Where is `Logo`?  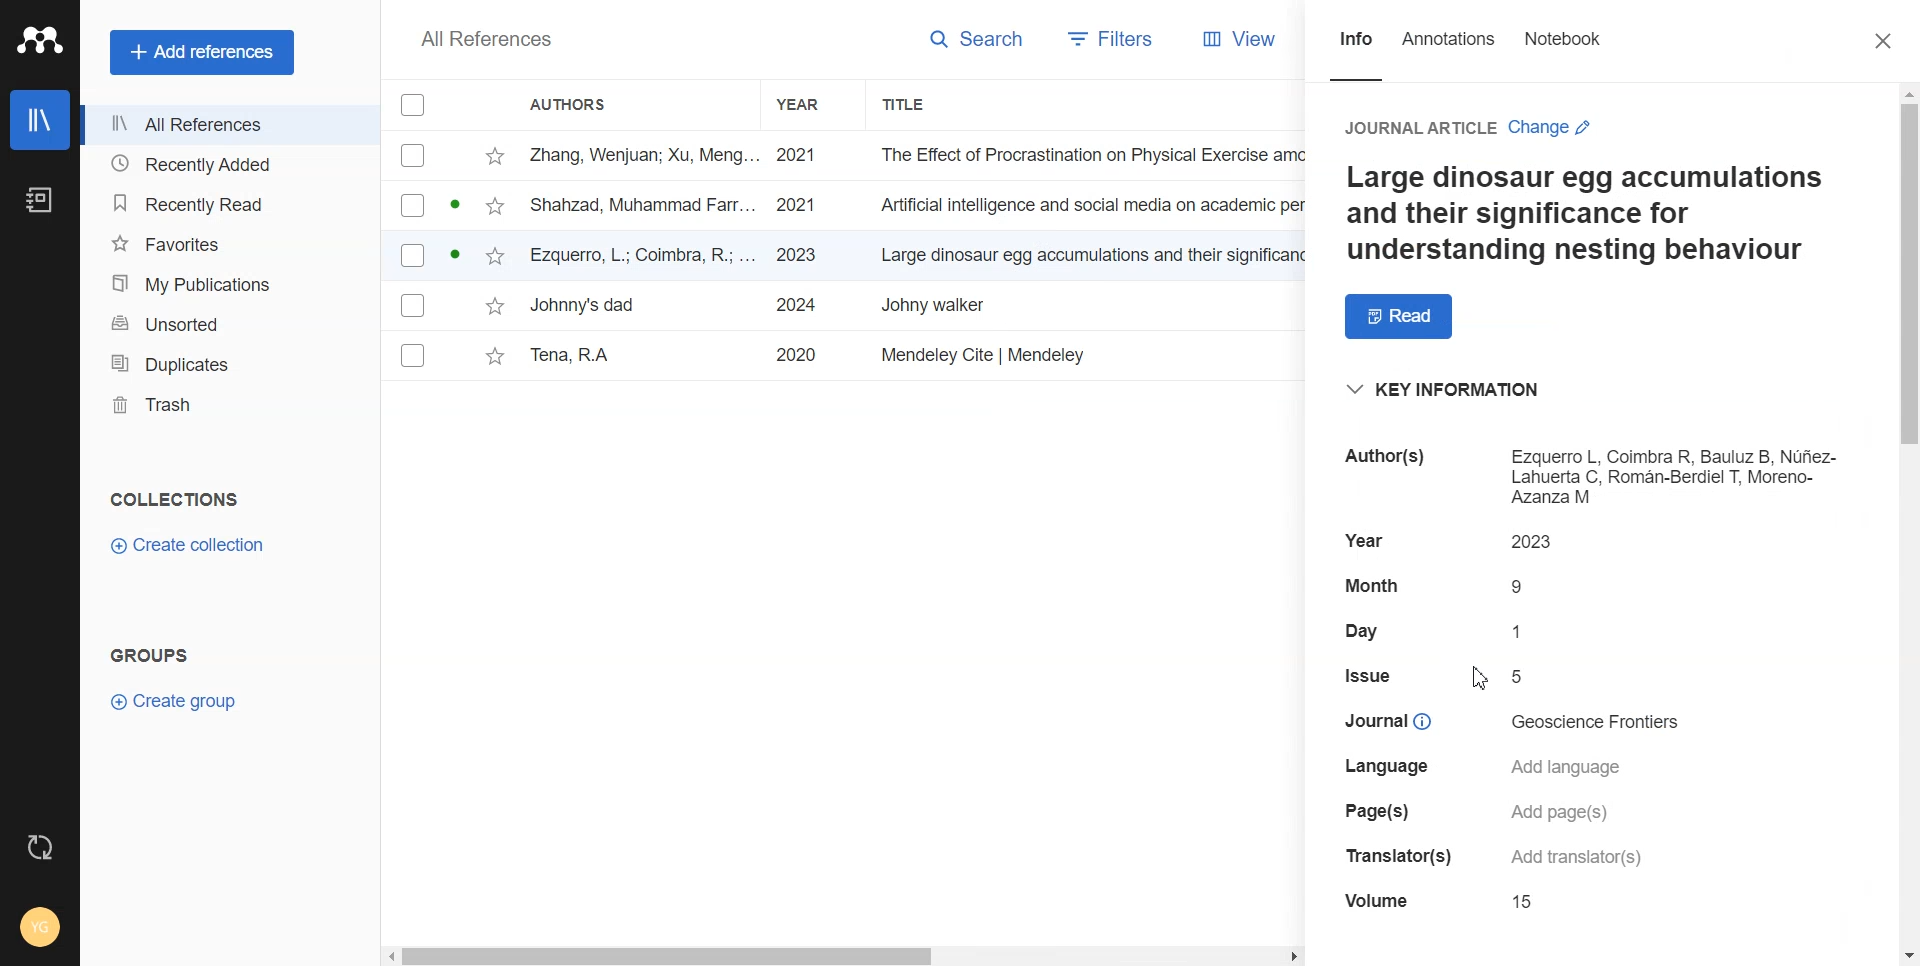
Logo is located at coordinates (41, 40).